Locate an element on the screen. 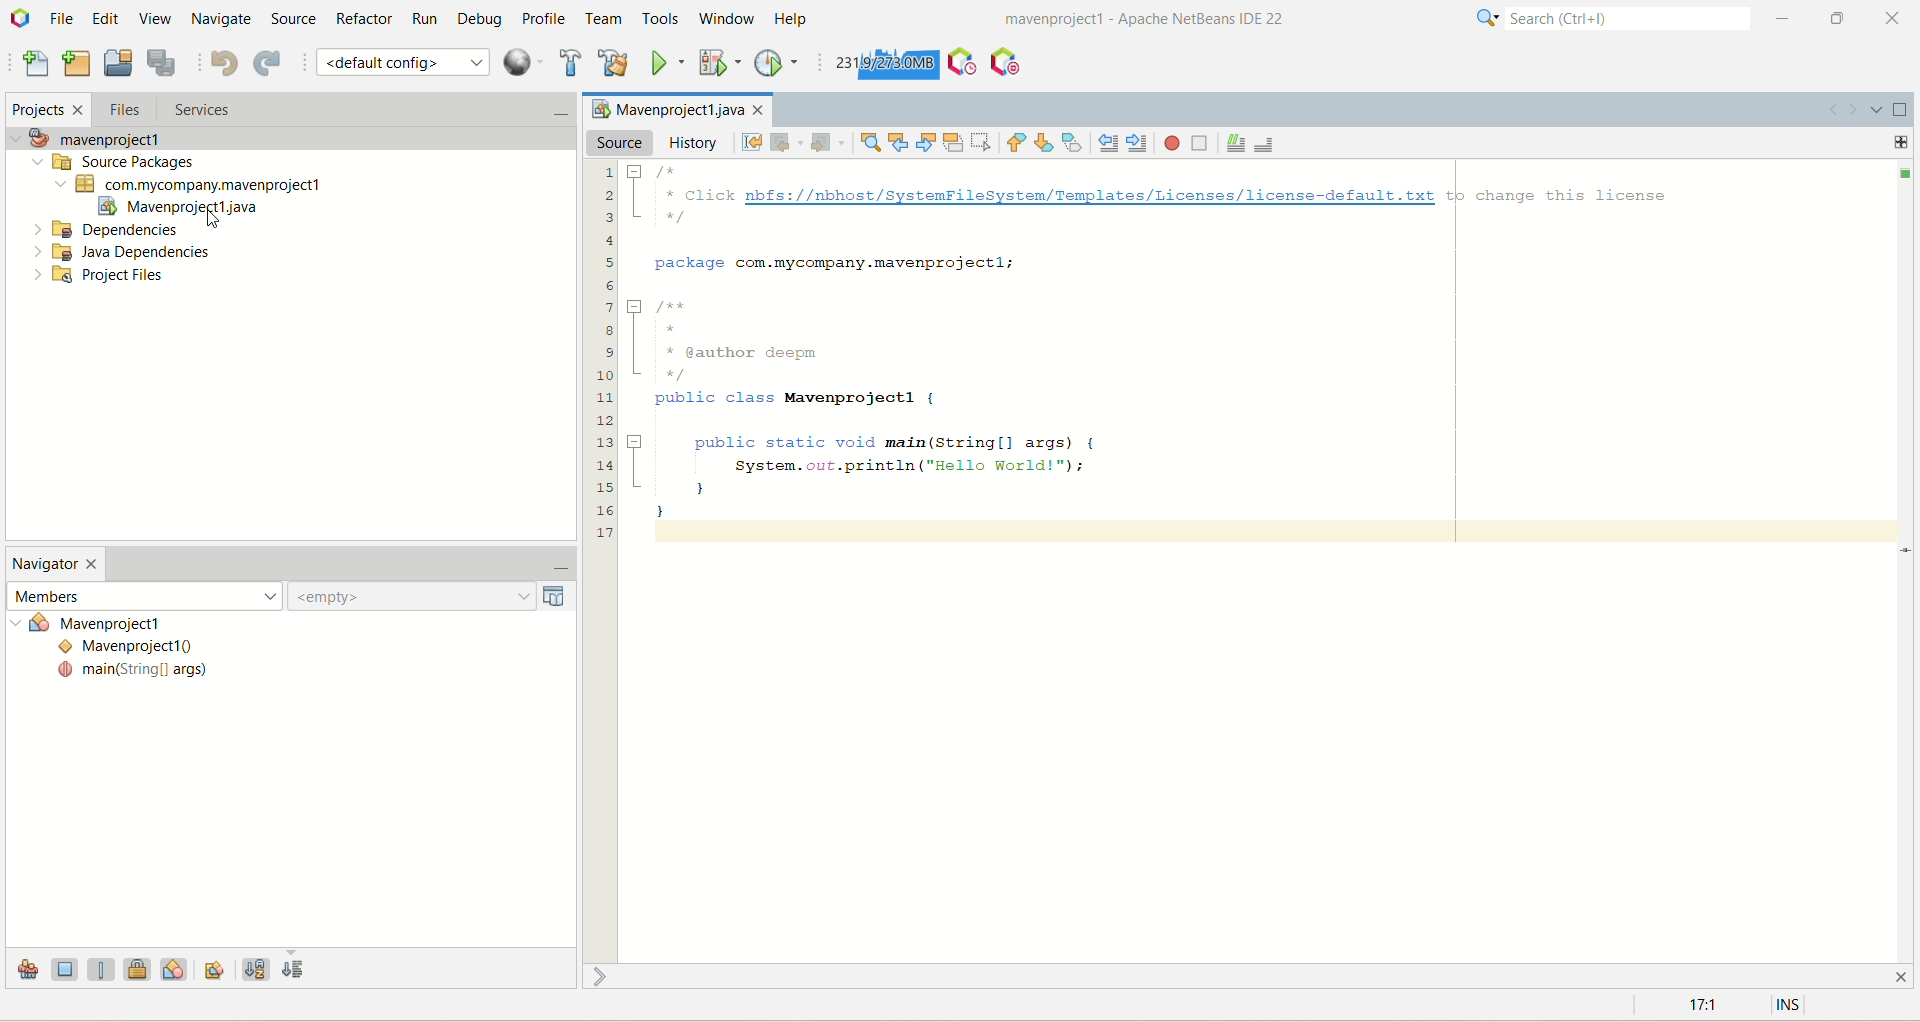 Image resolution: width=1920 pixels, height=1022 pixels. source is located at coordinates (619, 142).